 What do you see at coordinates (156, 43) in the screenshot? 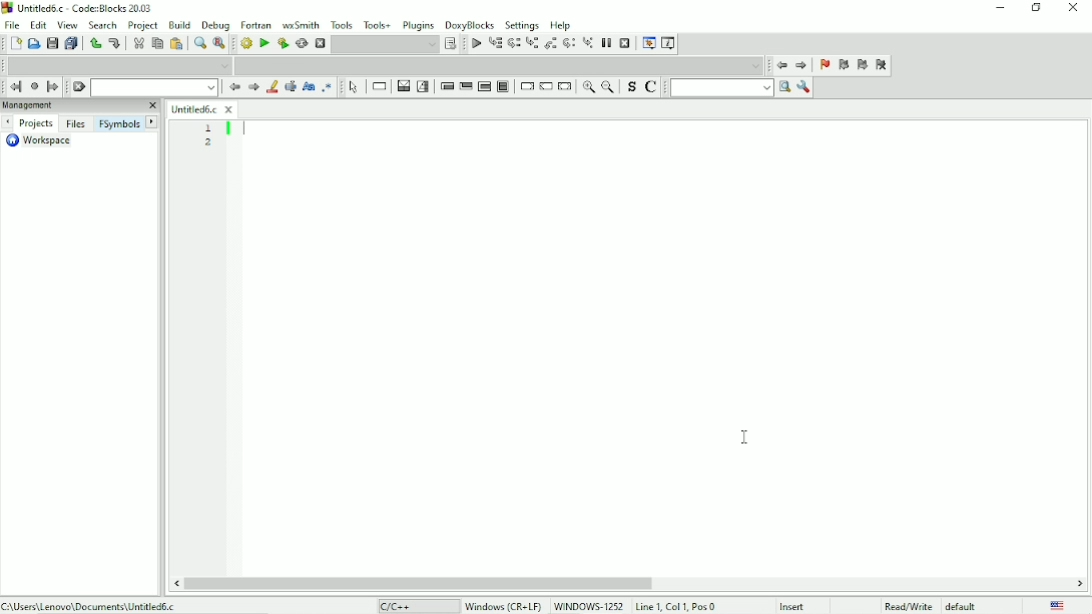
I see `Copy` at bounding box center [156, 43].